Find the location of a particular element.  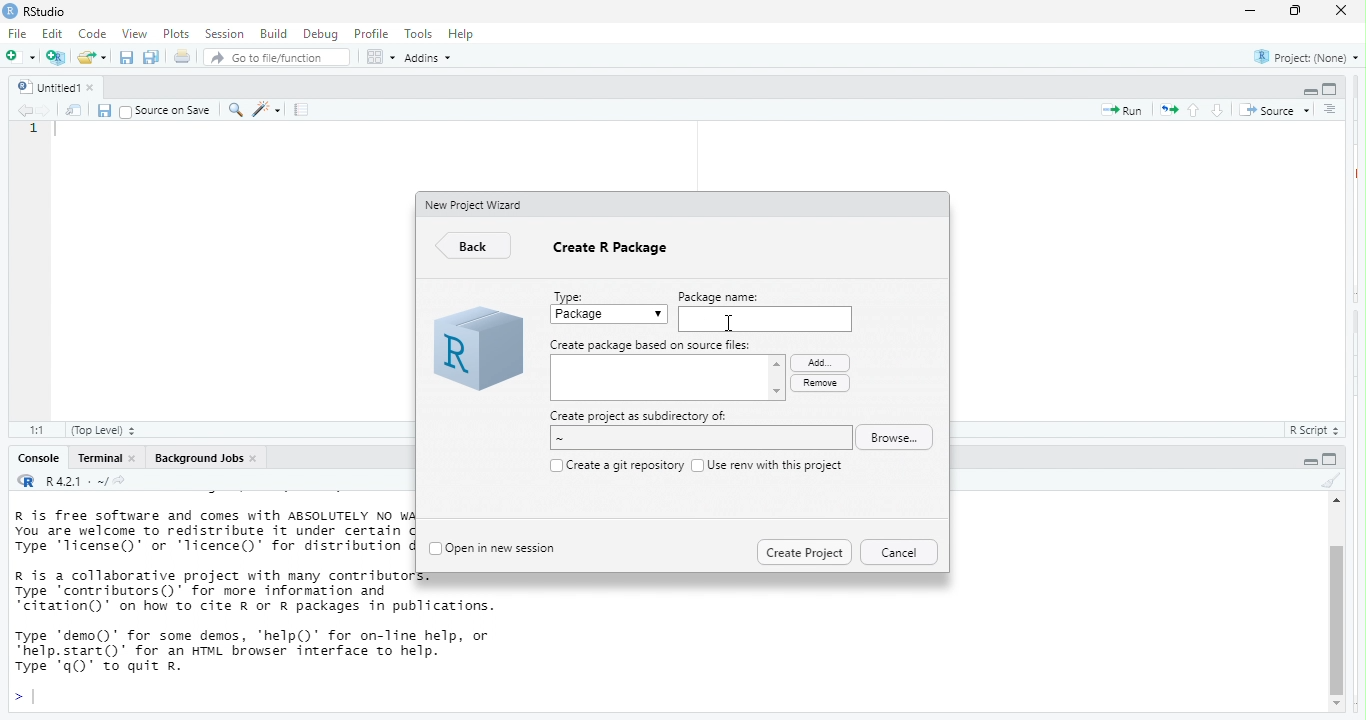

clear console is located at coordinates (1328, 481).